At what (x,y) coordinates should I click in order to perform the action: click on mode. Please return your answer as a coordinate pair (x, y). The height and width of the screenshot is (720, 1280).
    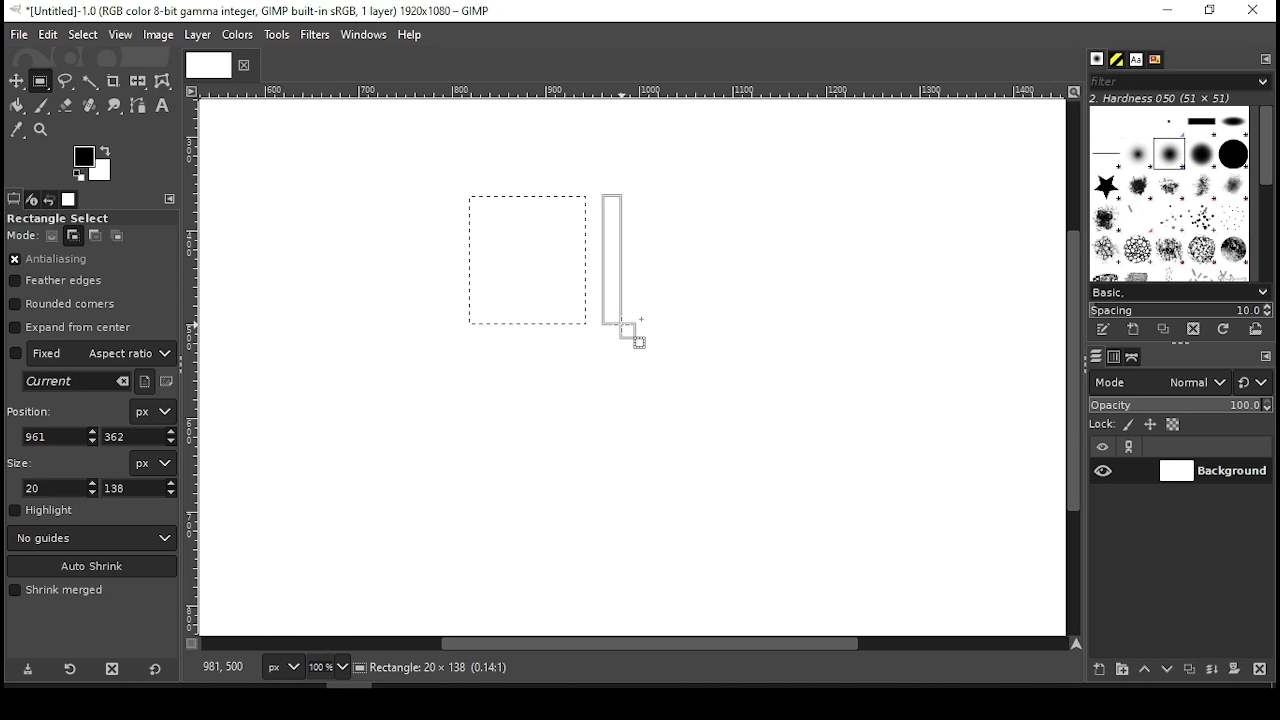
    Looking at the image, I should click on (1159, 384).